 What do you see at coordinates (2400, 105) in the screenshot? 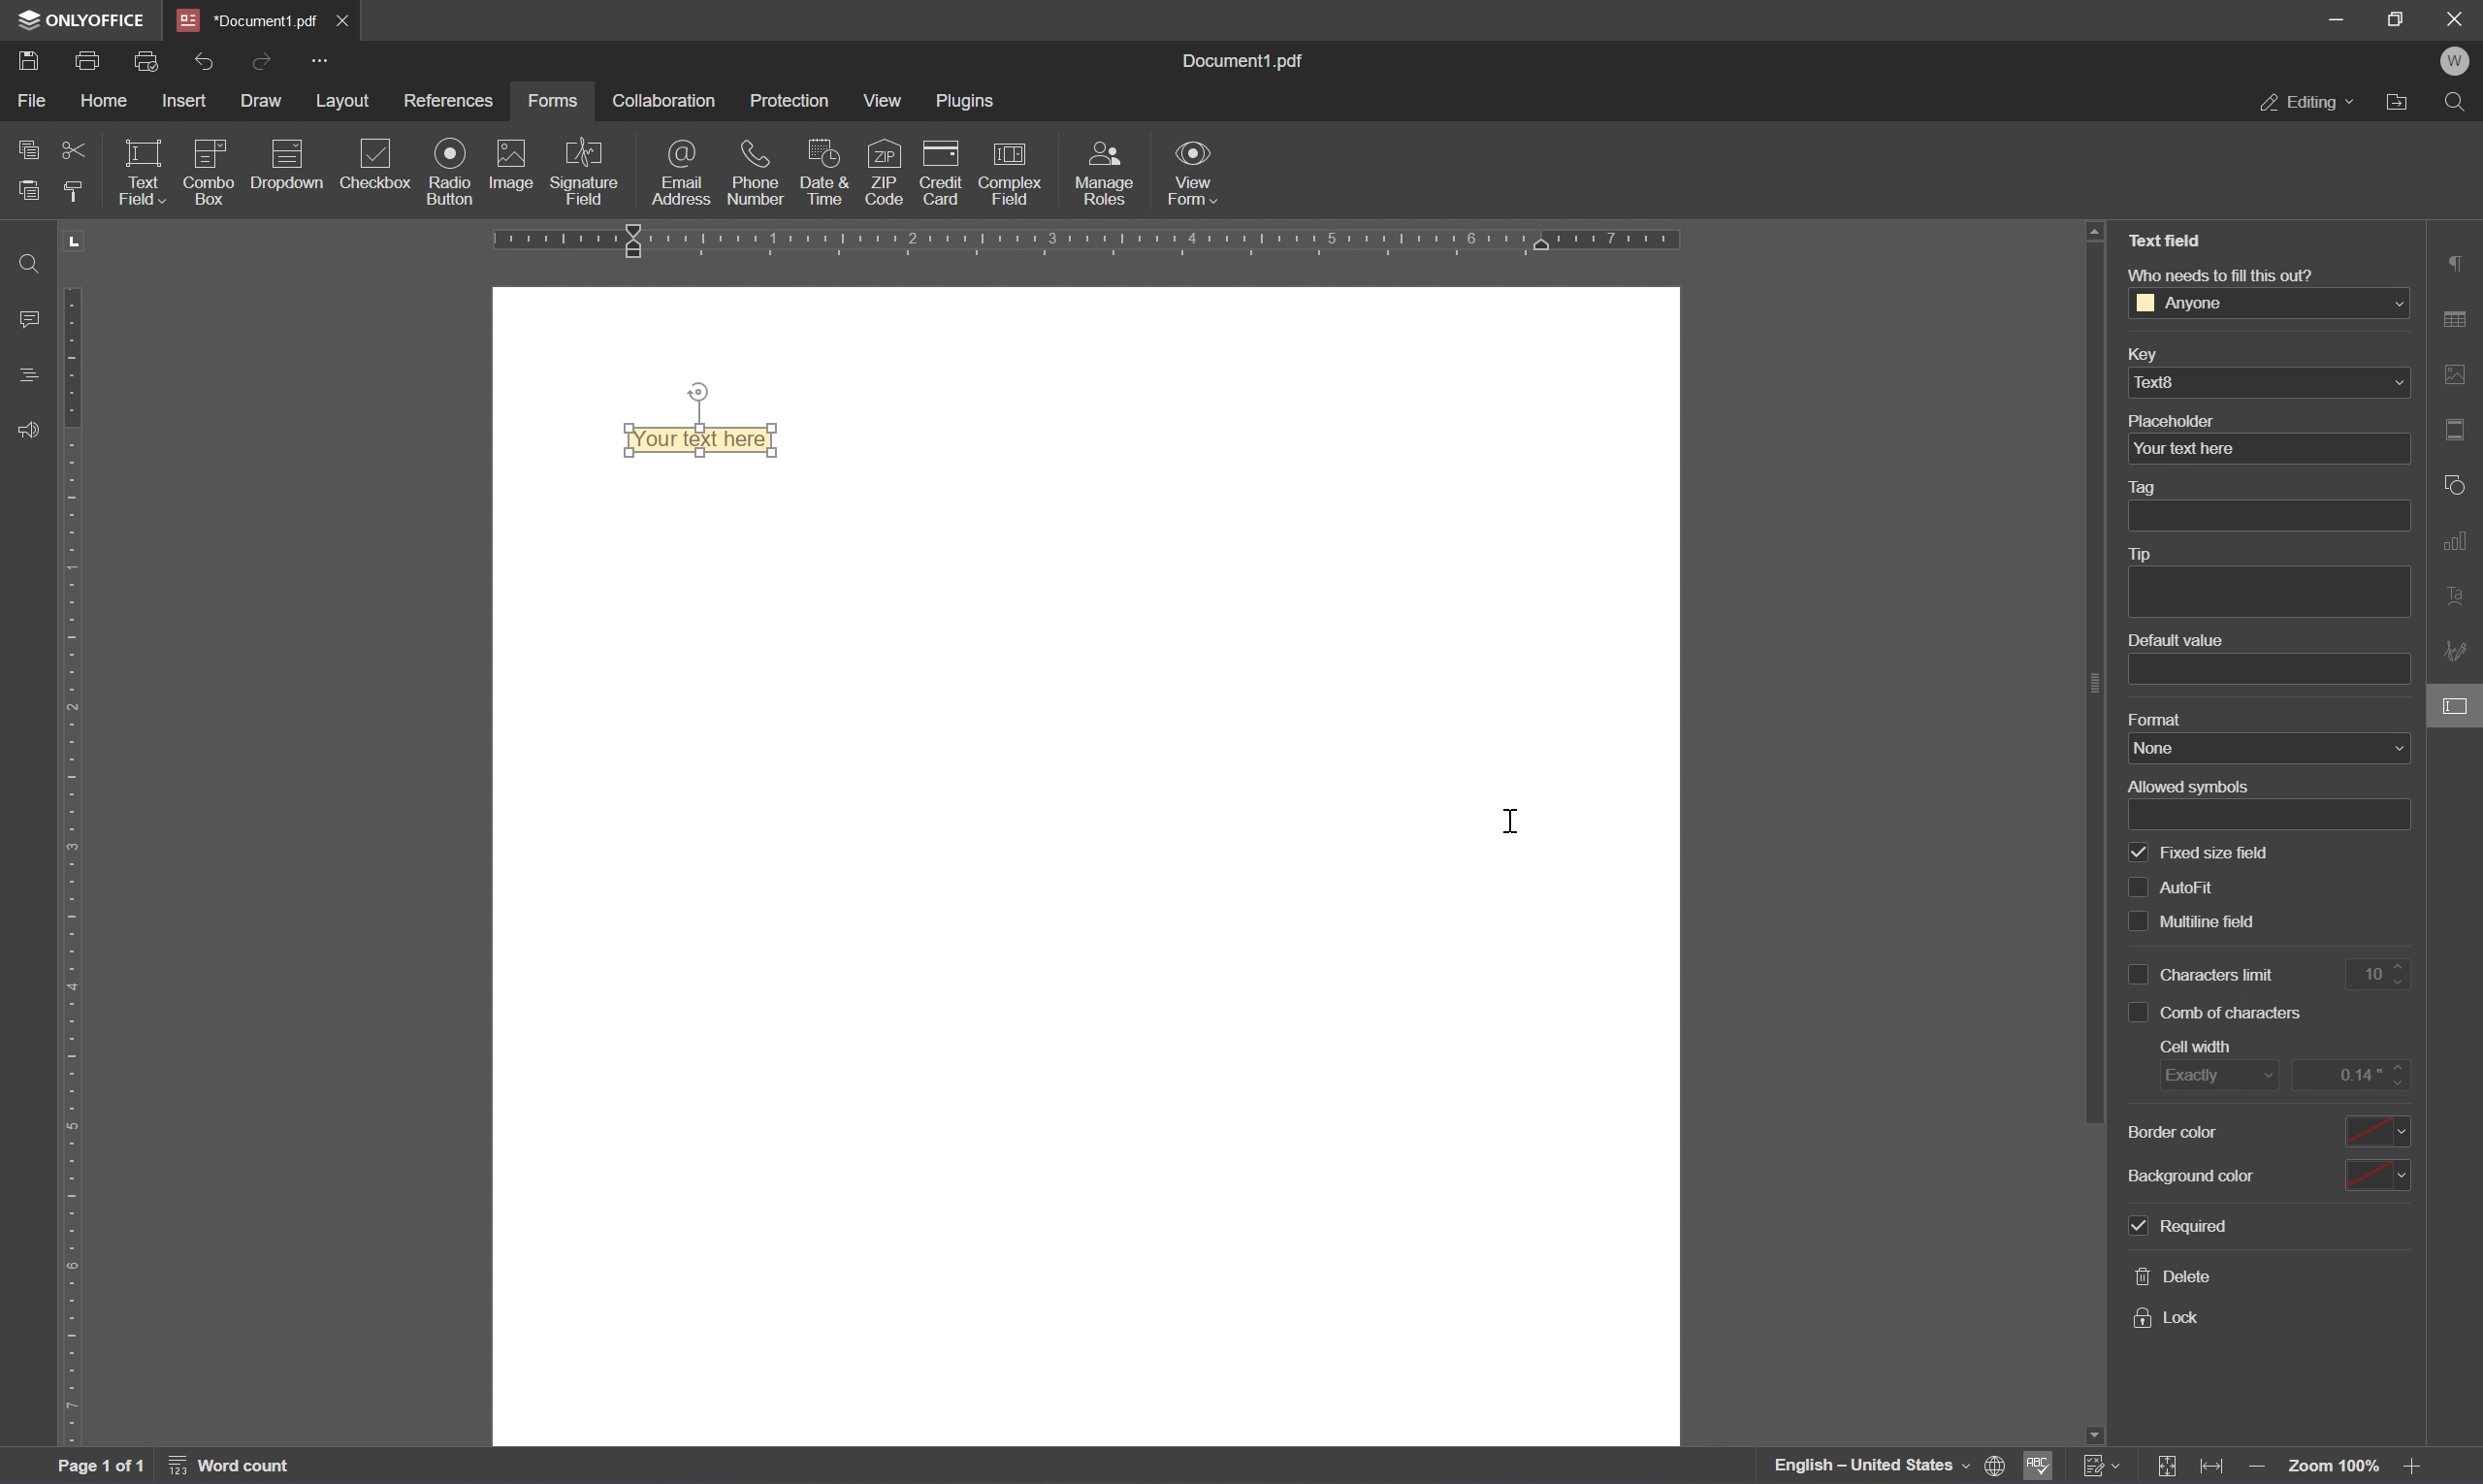
I see `open file location` at bounding box center [2400, 105].